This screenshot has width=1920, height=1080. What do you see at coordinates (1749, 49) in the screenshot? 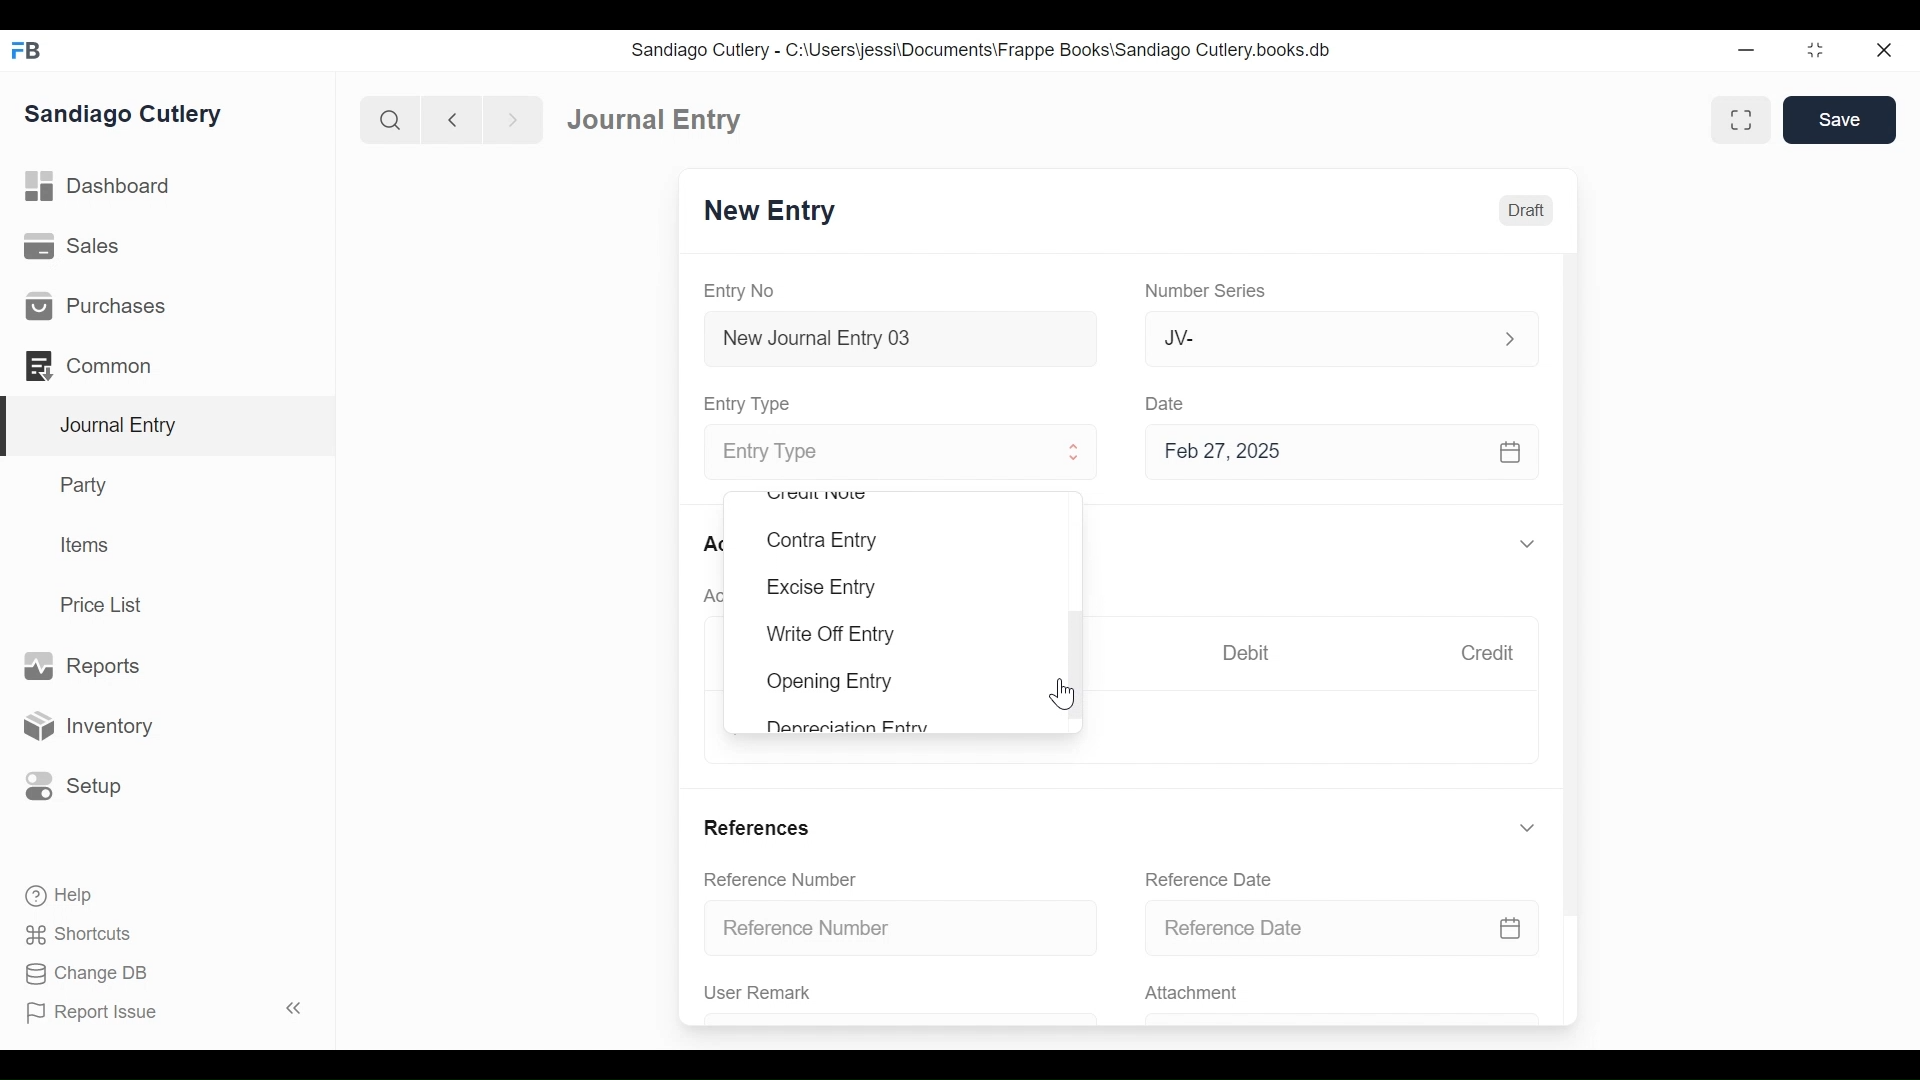
I see `Minimize` at bounding box center [1749, 49].